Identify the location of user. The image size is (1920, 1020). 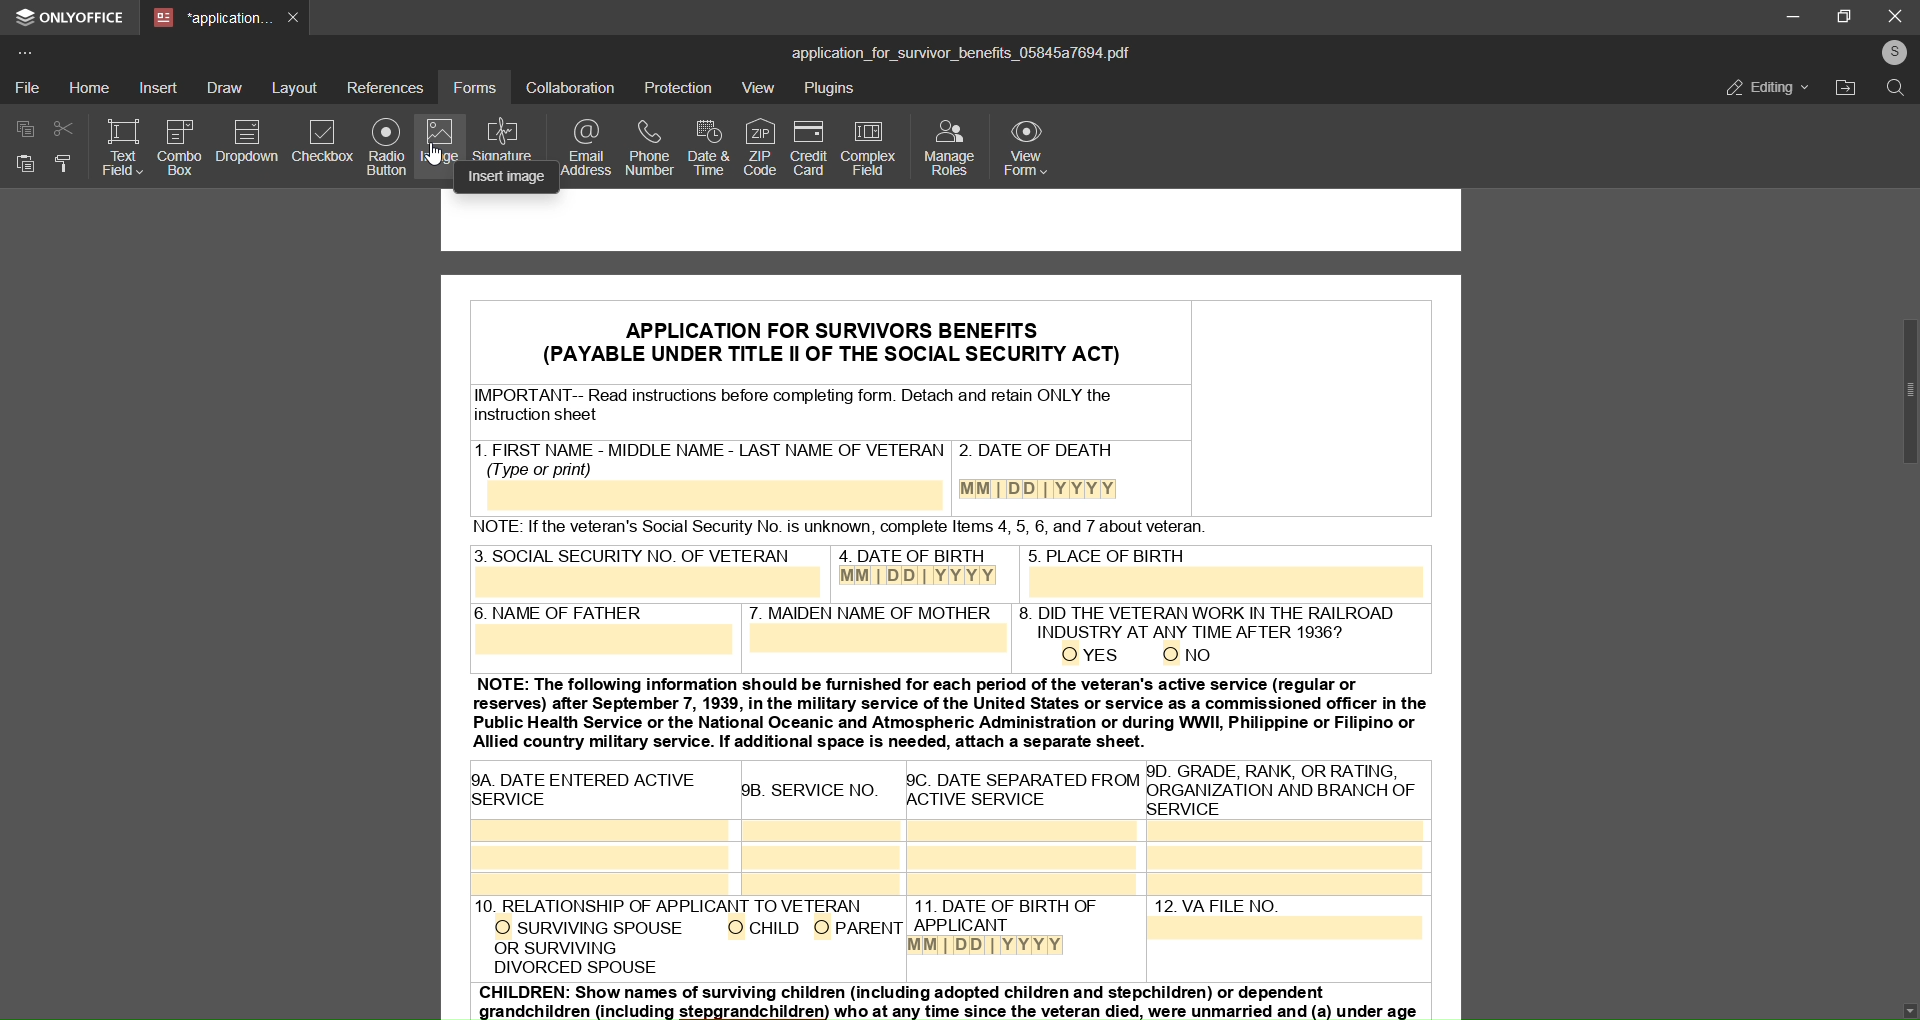
(1892, 52).